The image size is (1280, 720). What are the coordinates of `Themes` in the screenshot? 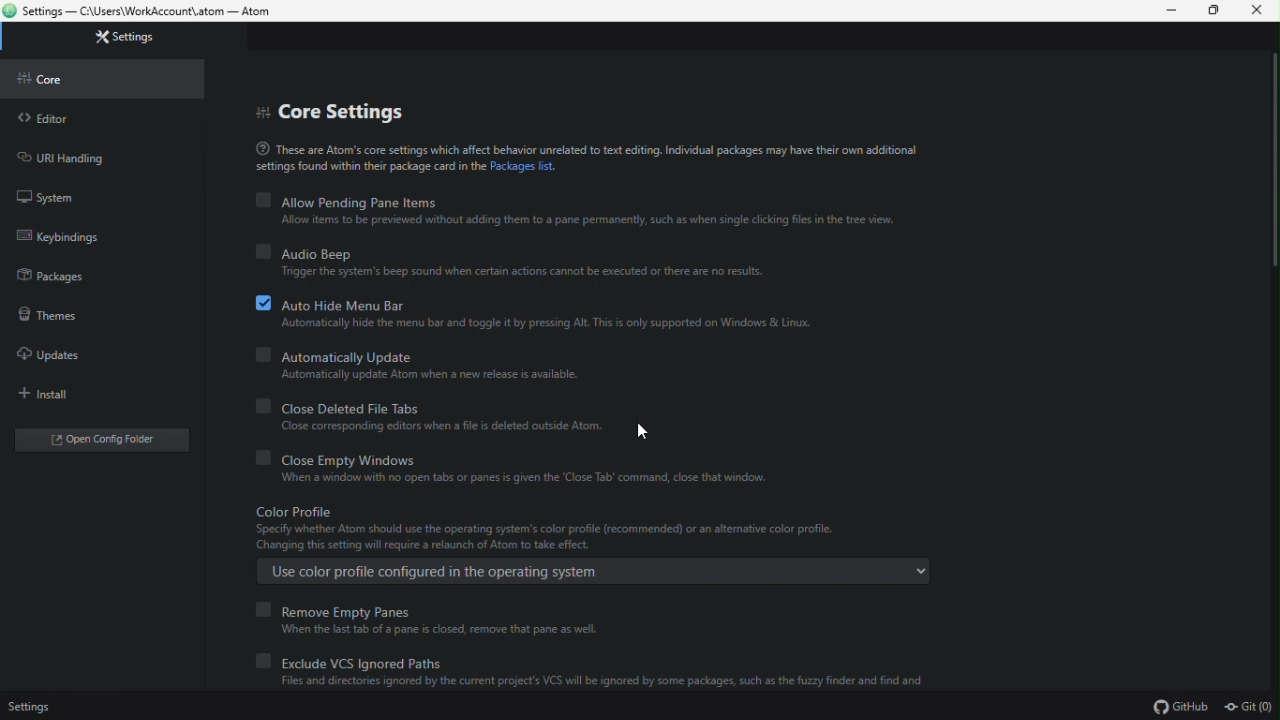 It's located at (96, 313).